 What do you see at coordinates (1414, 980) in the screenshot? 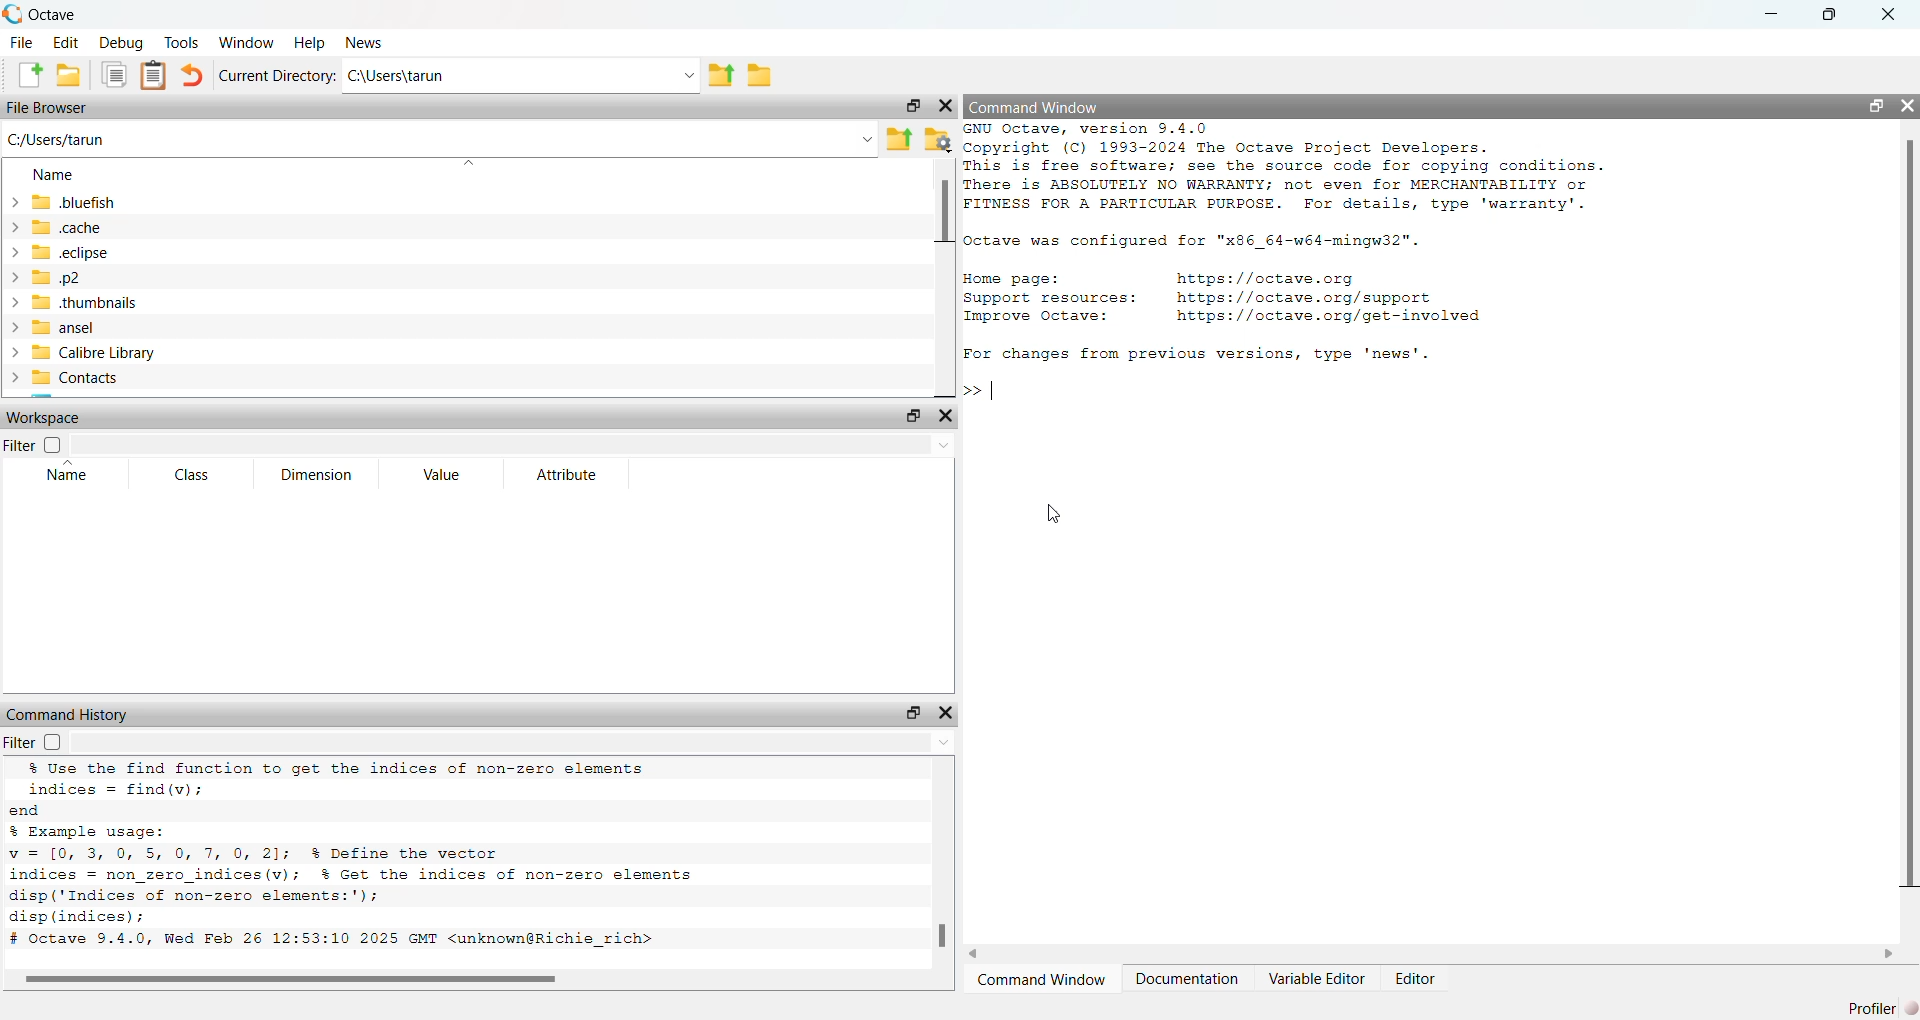
I see `Editor` at bounding box center [1414, 980].